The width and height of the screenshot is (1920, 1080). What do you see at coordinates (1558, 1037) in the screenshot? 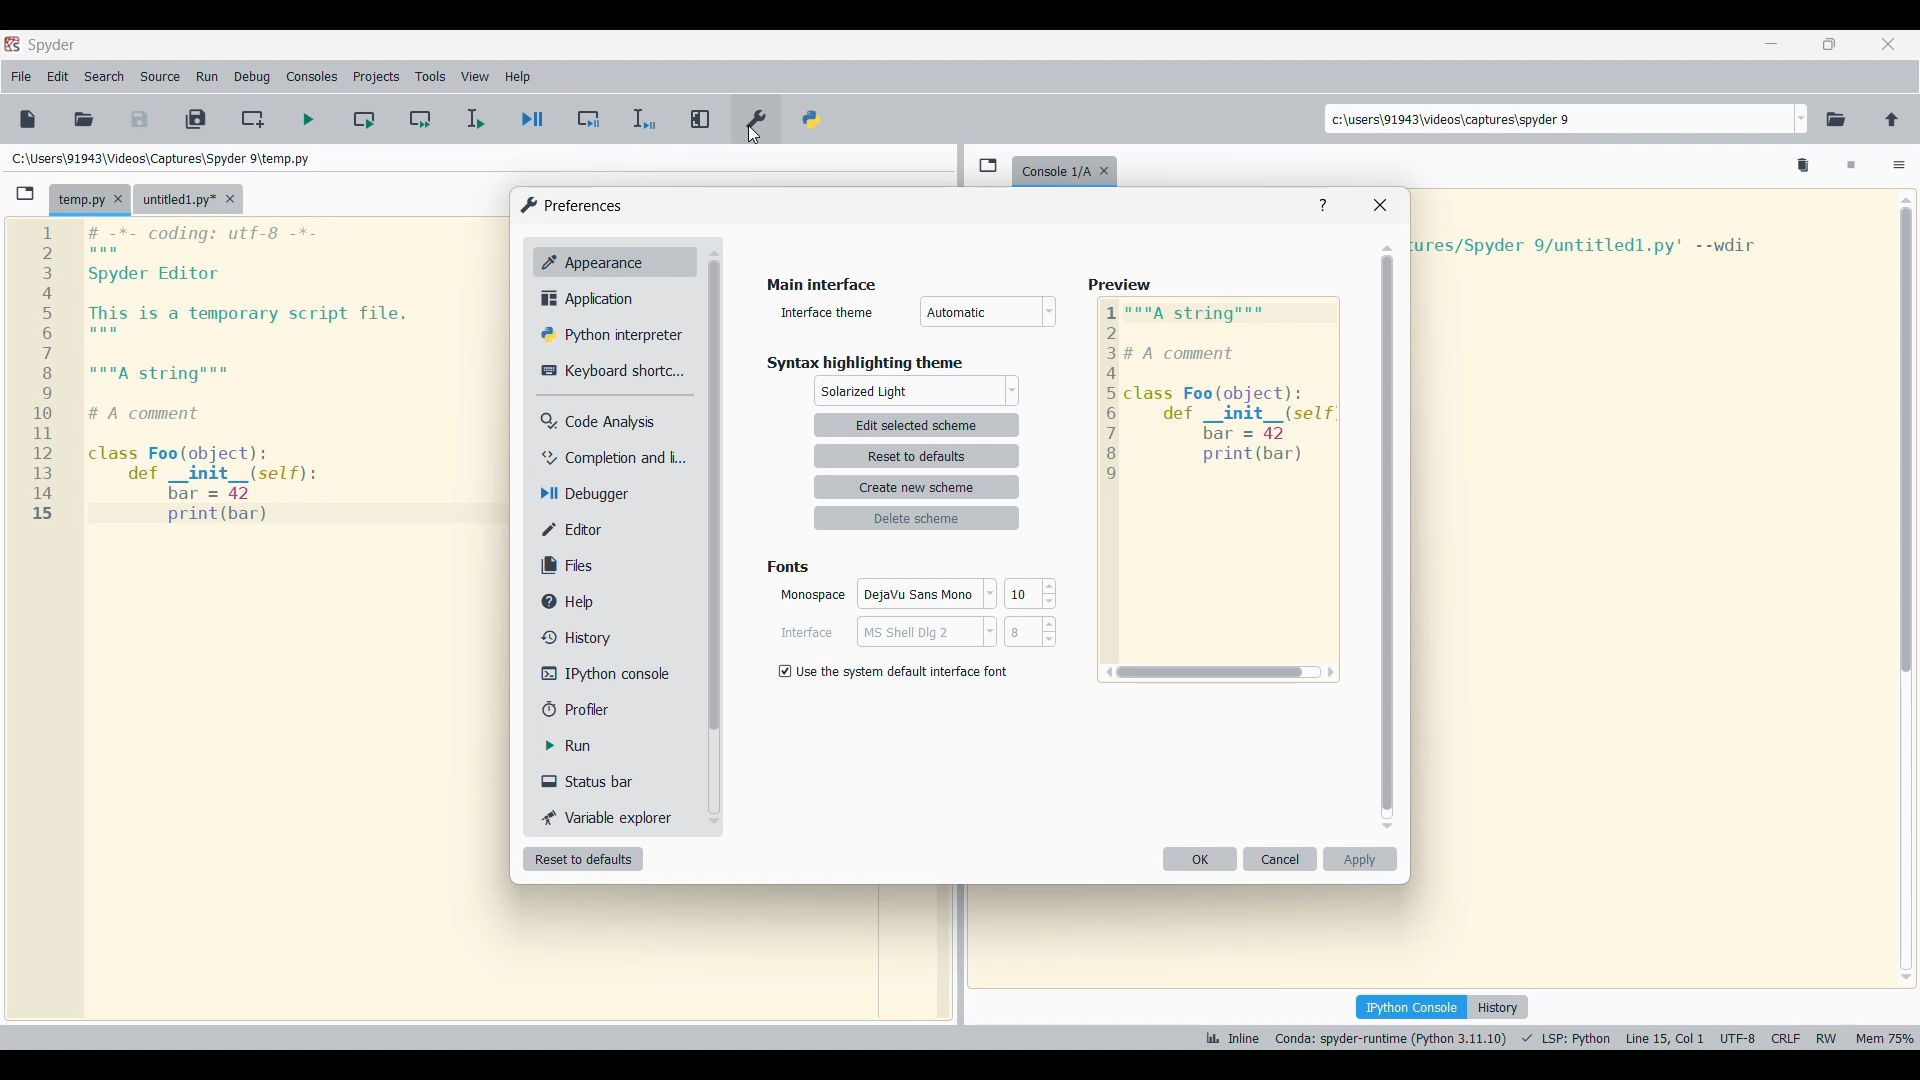
I see `Details of current code` at bounding box center [1558, 1037].